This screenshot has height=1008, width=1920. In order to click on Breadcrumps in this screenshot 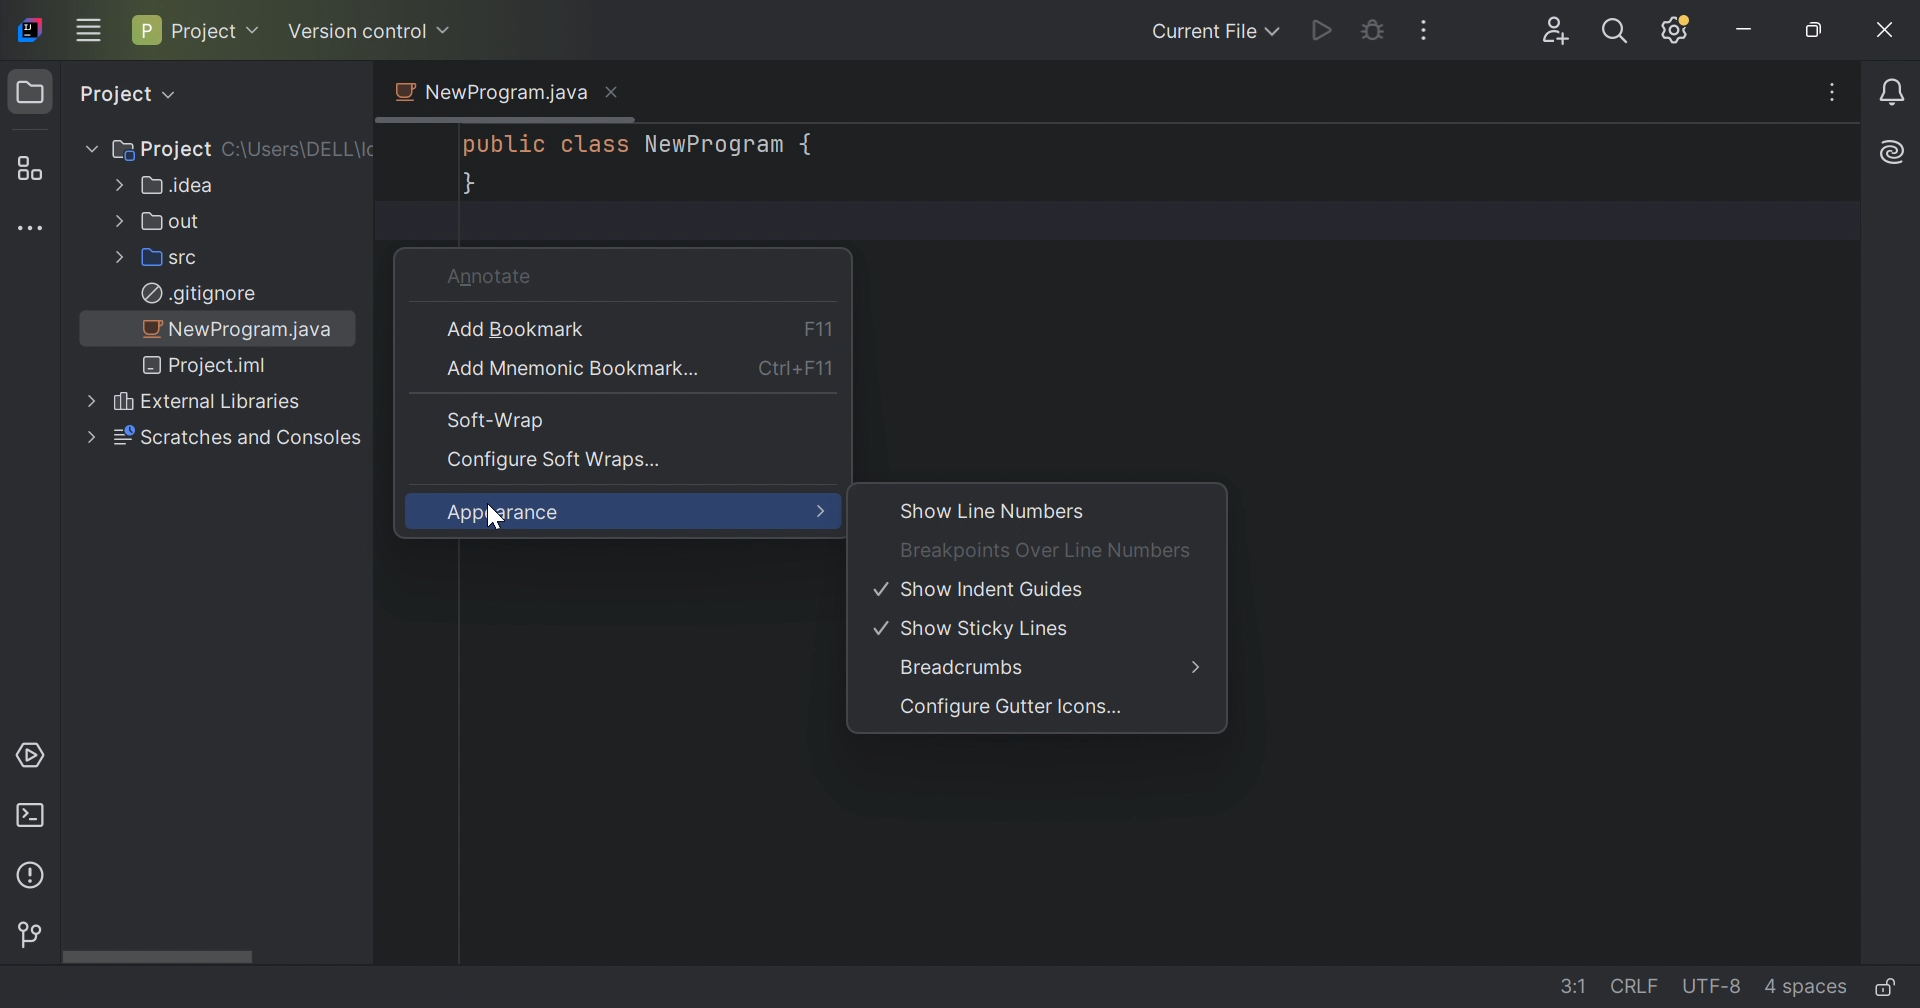, I will do `click(964, 667)`.